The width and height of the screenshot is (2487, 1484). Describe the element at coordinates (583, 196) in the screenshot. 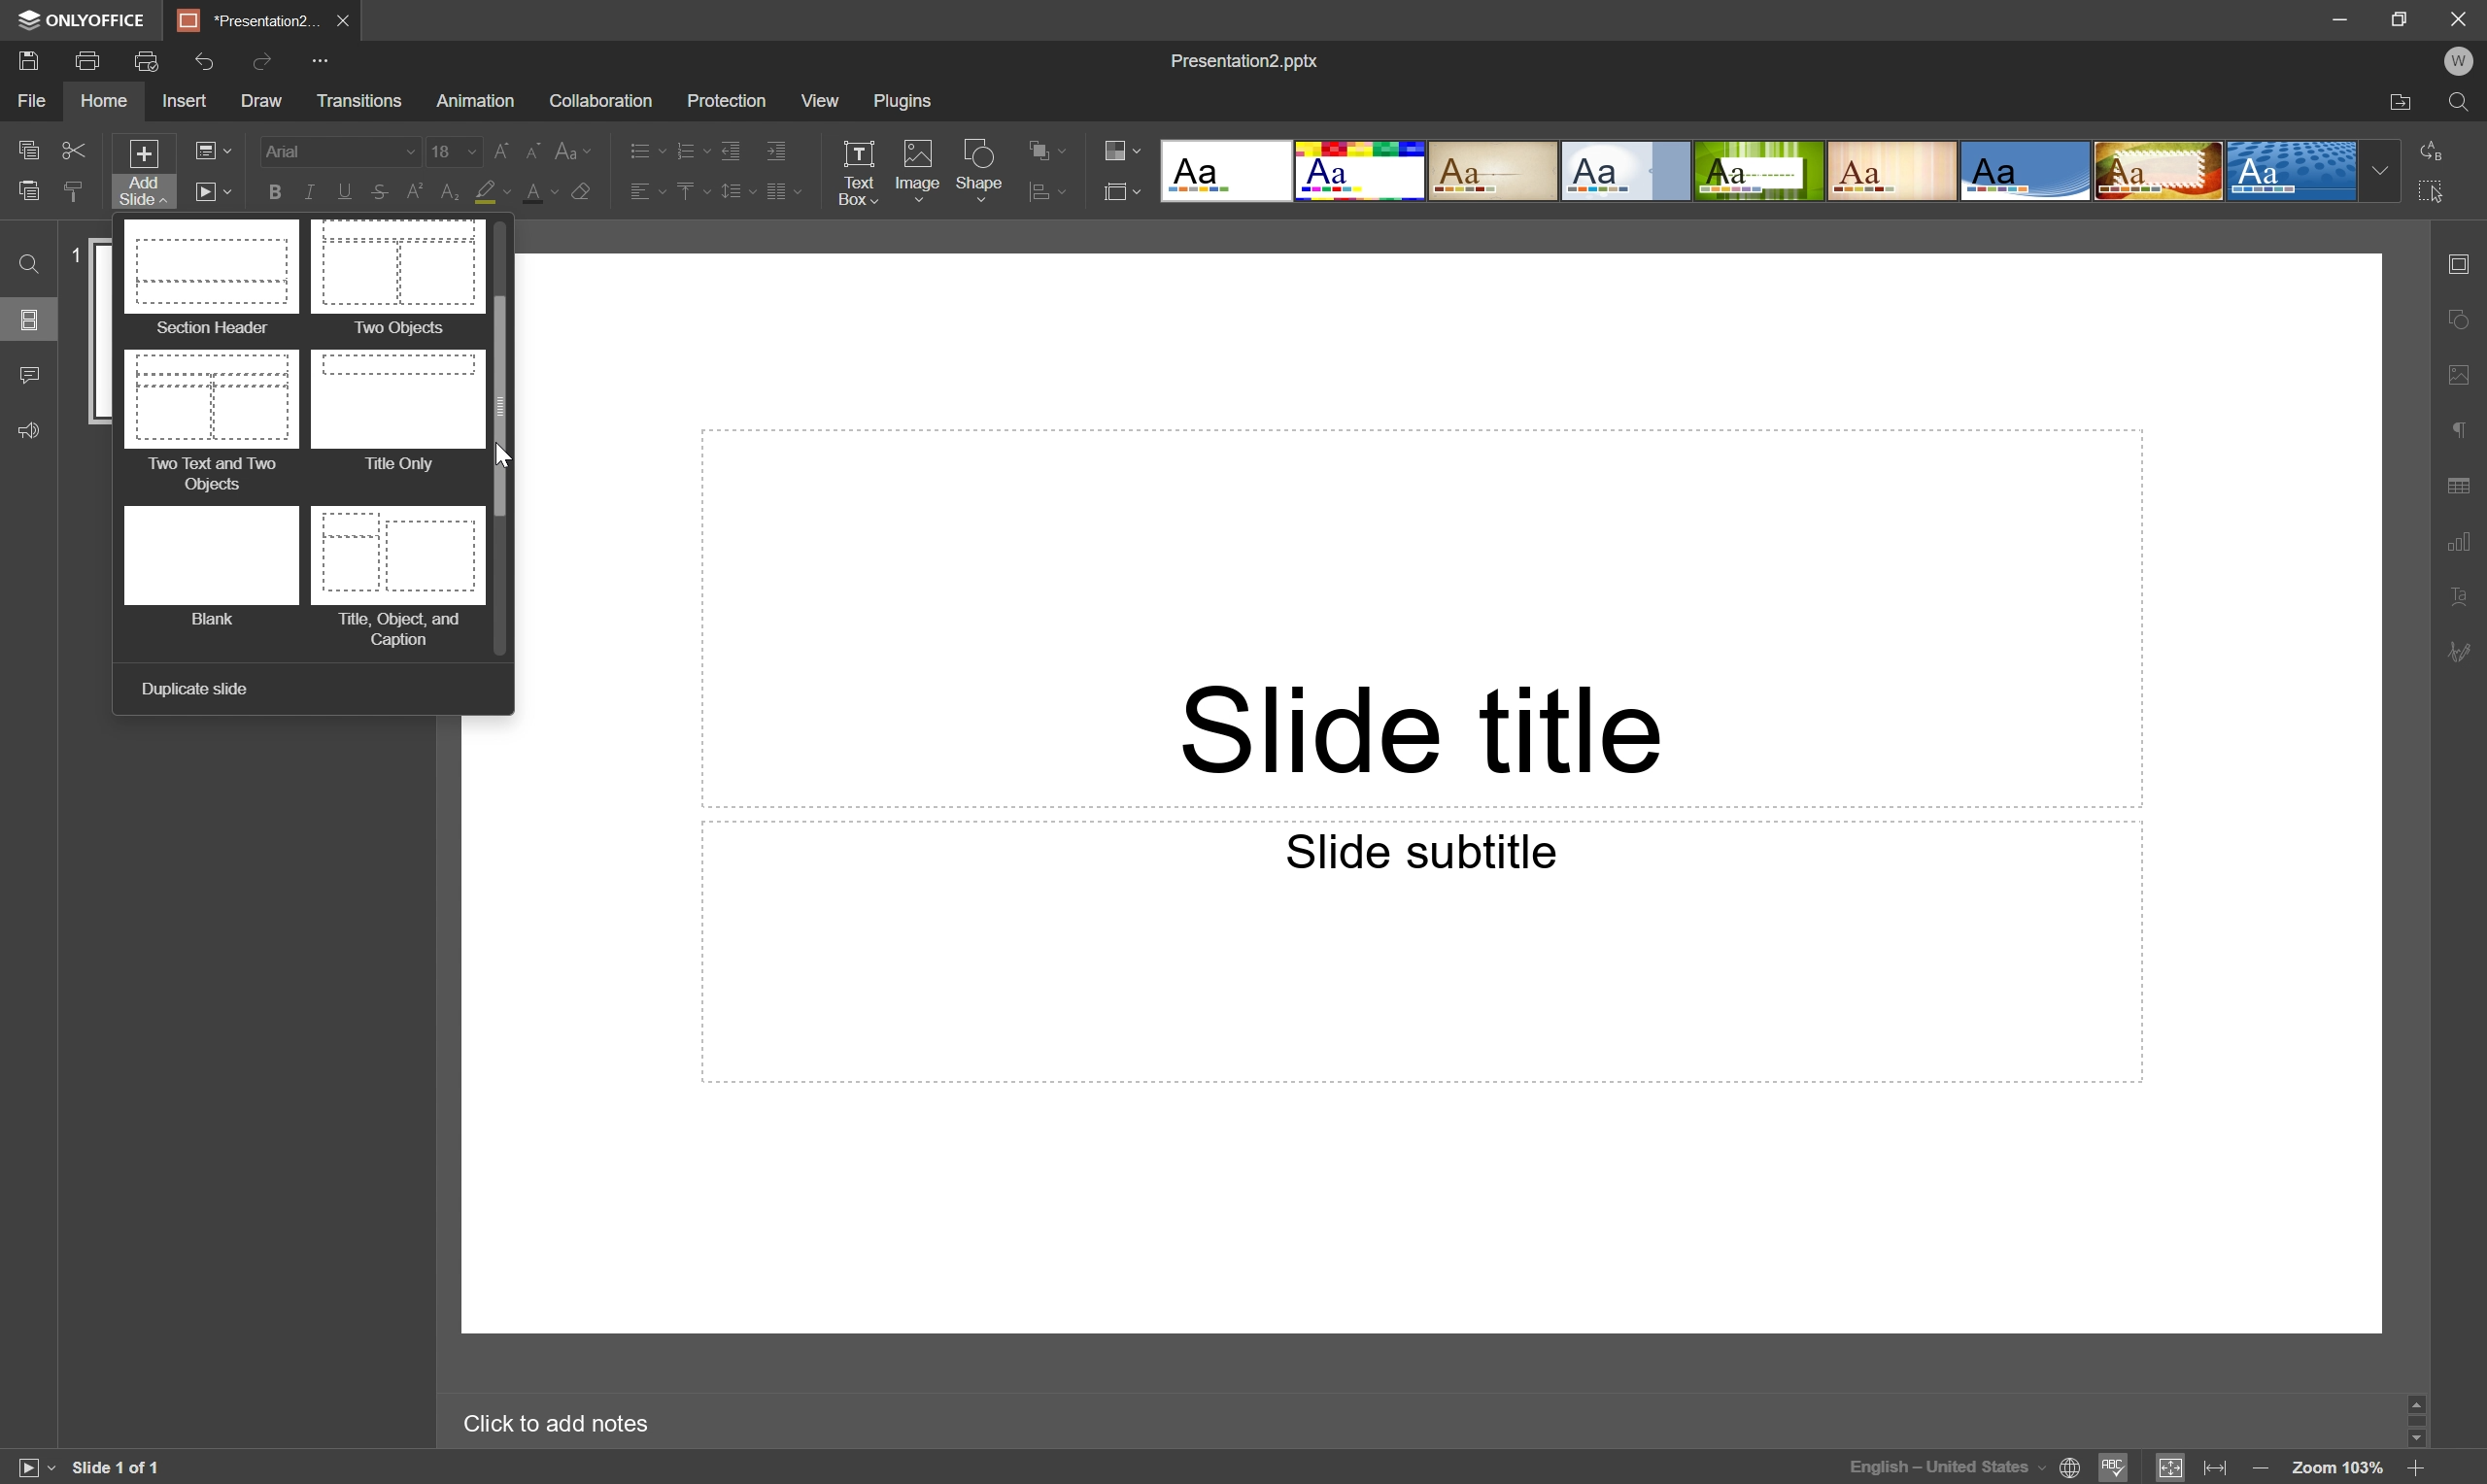

I see `Clear style` at that location.